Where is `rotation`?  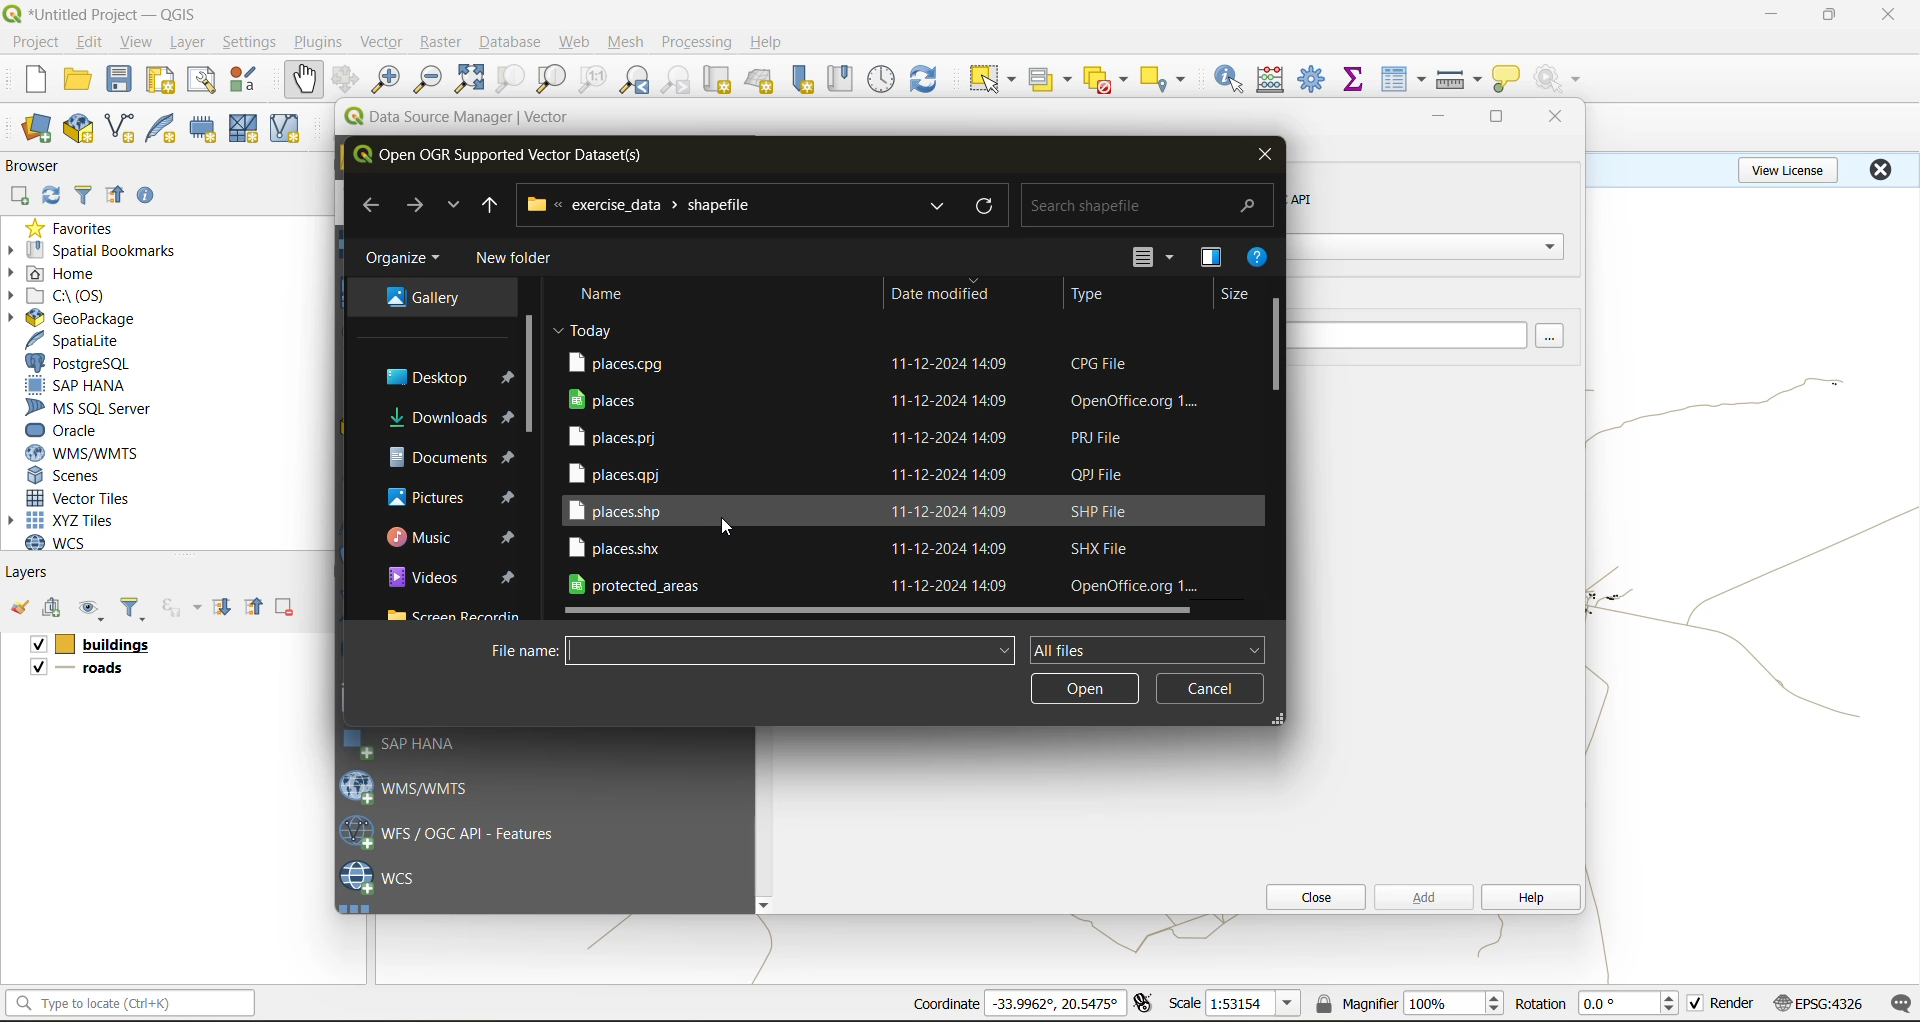 rotation is located at coordinates (1632, 1004).